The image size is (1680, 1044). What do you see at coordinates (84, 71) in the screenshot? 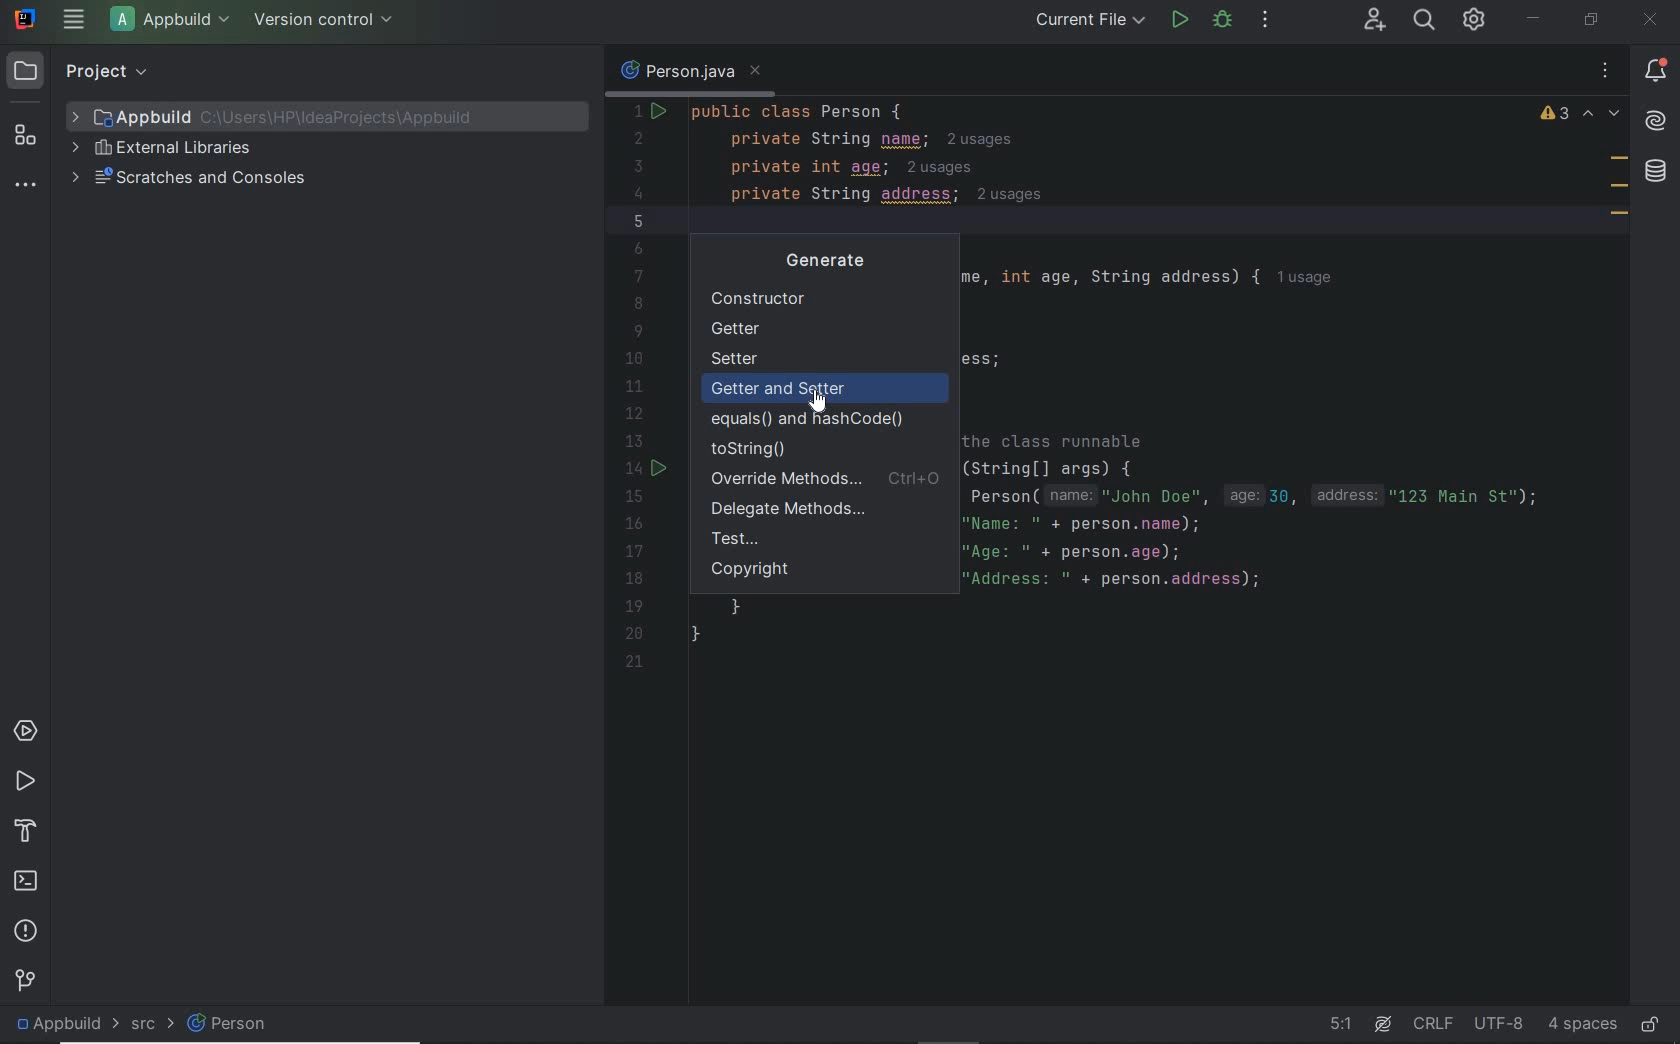
I see `project` at bounding box center [84, 71].